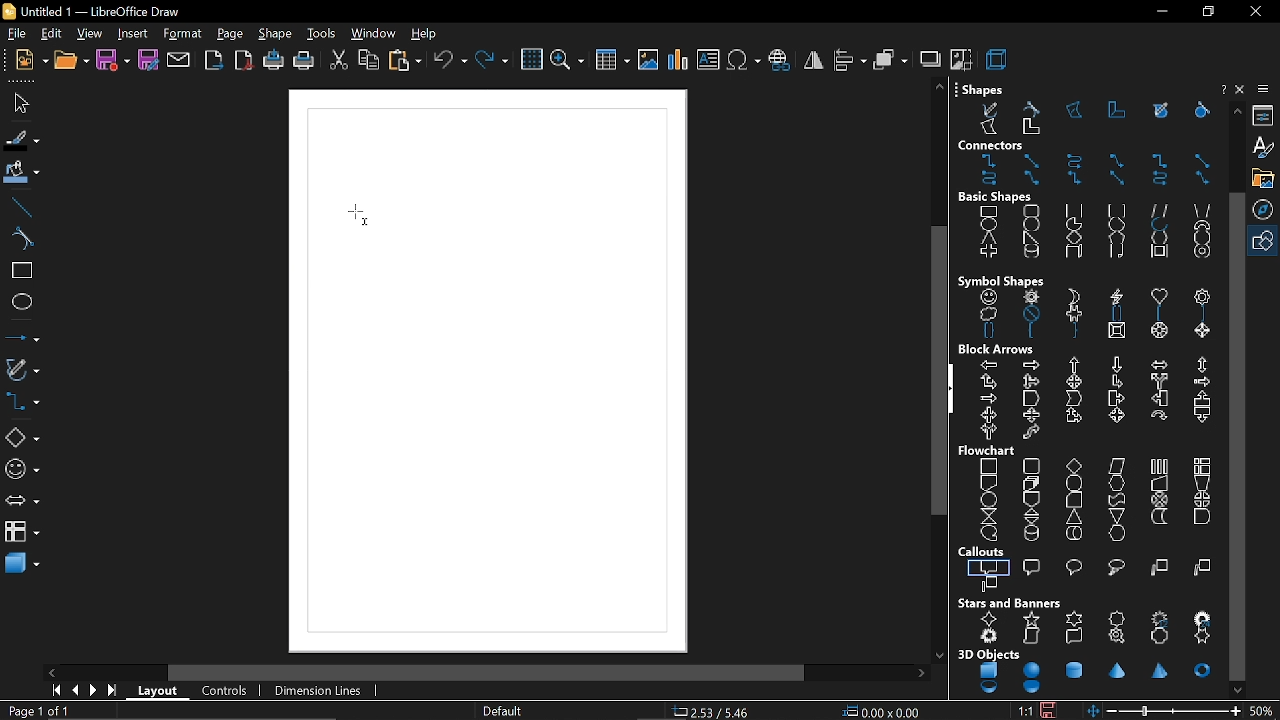  I want to click on page, so click(228, 33).